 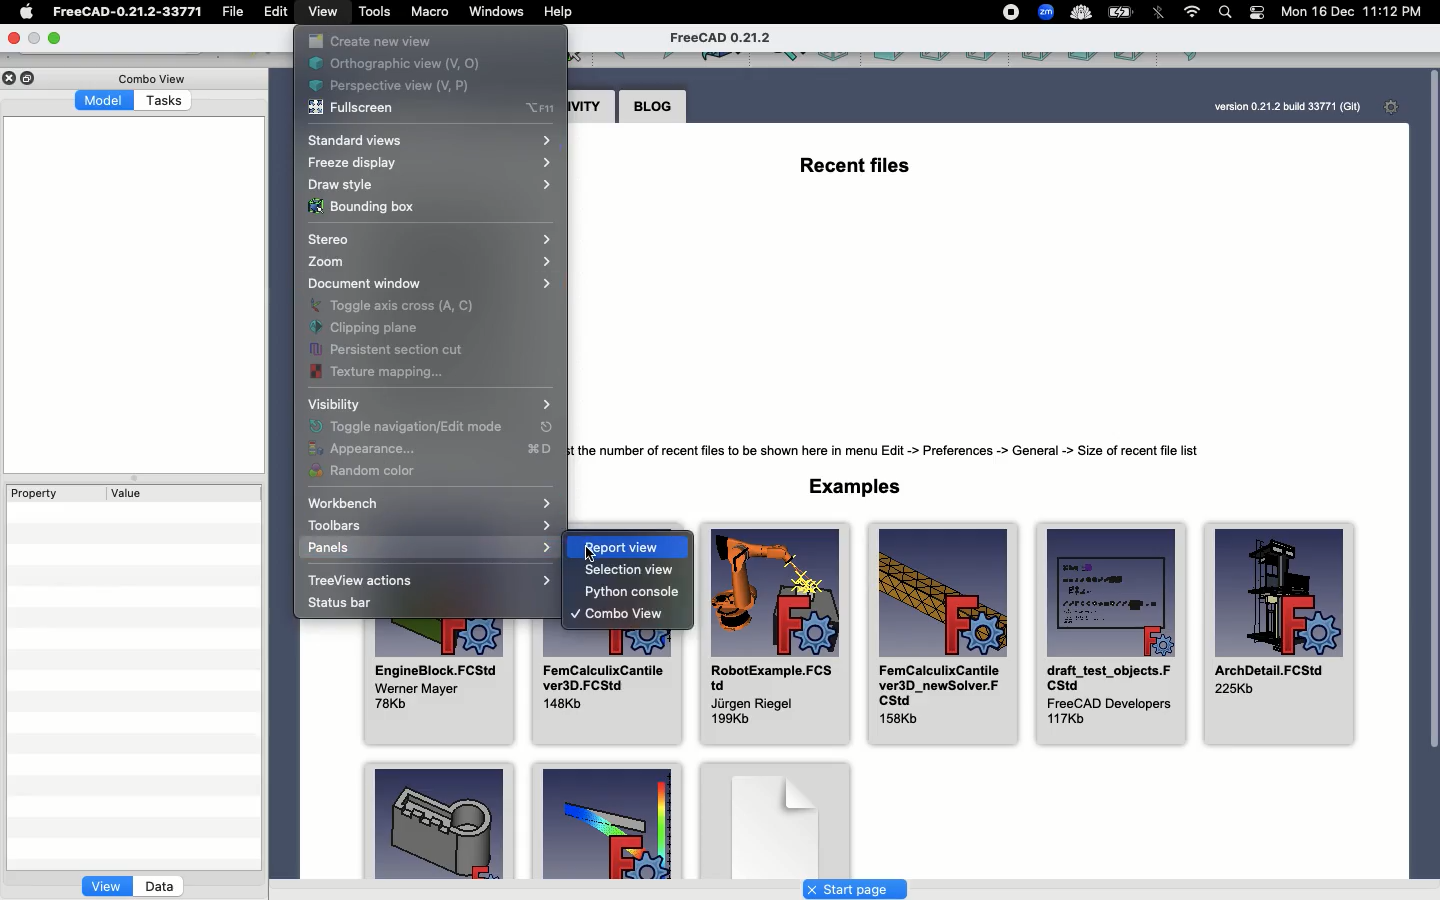 I want to click on Stereo, so click(x=433, y=237).